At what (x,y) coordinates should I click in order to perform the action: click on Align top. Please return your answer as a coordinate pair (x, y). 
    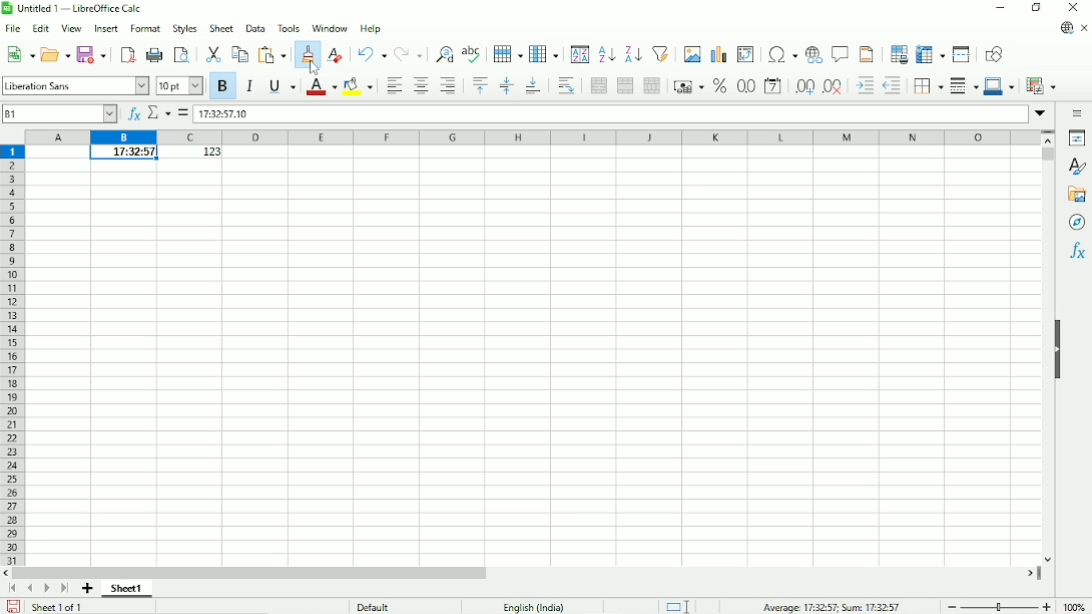
    Looking at the image, I should click on (480, 86).